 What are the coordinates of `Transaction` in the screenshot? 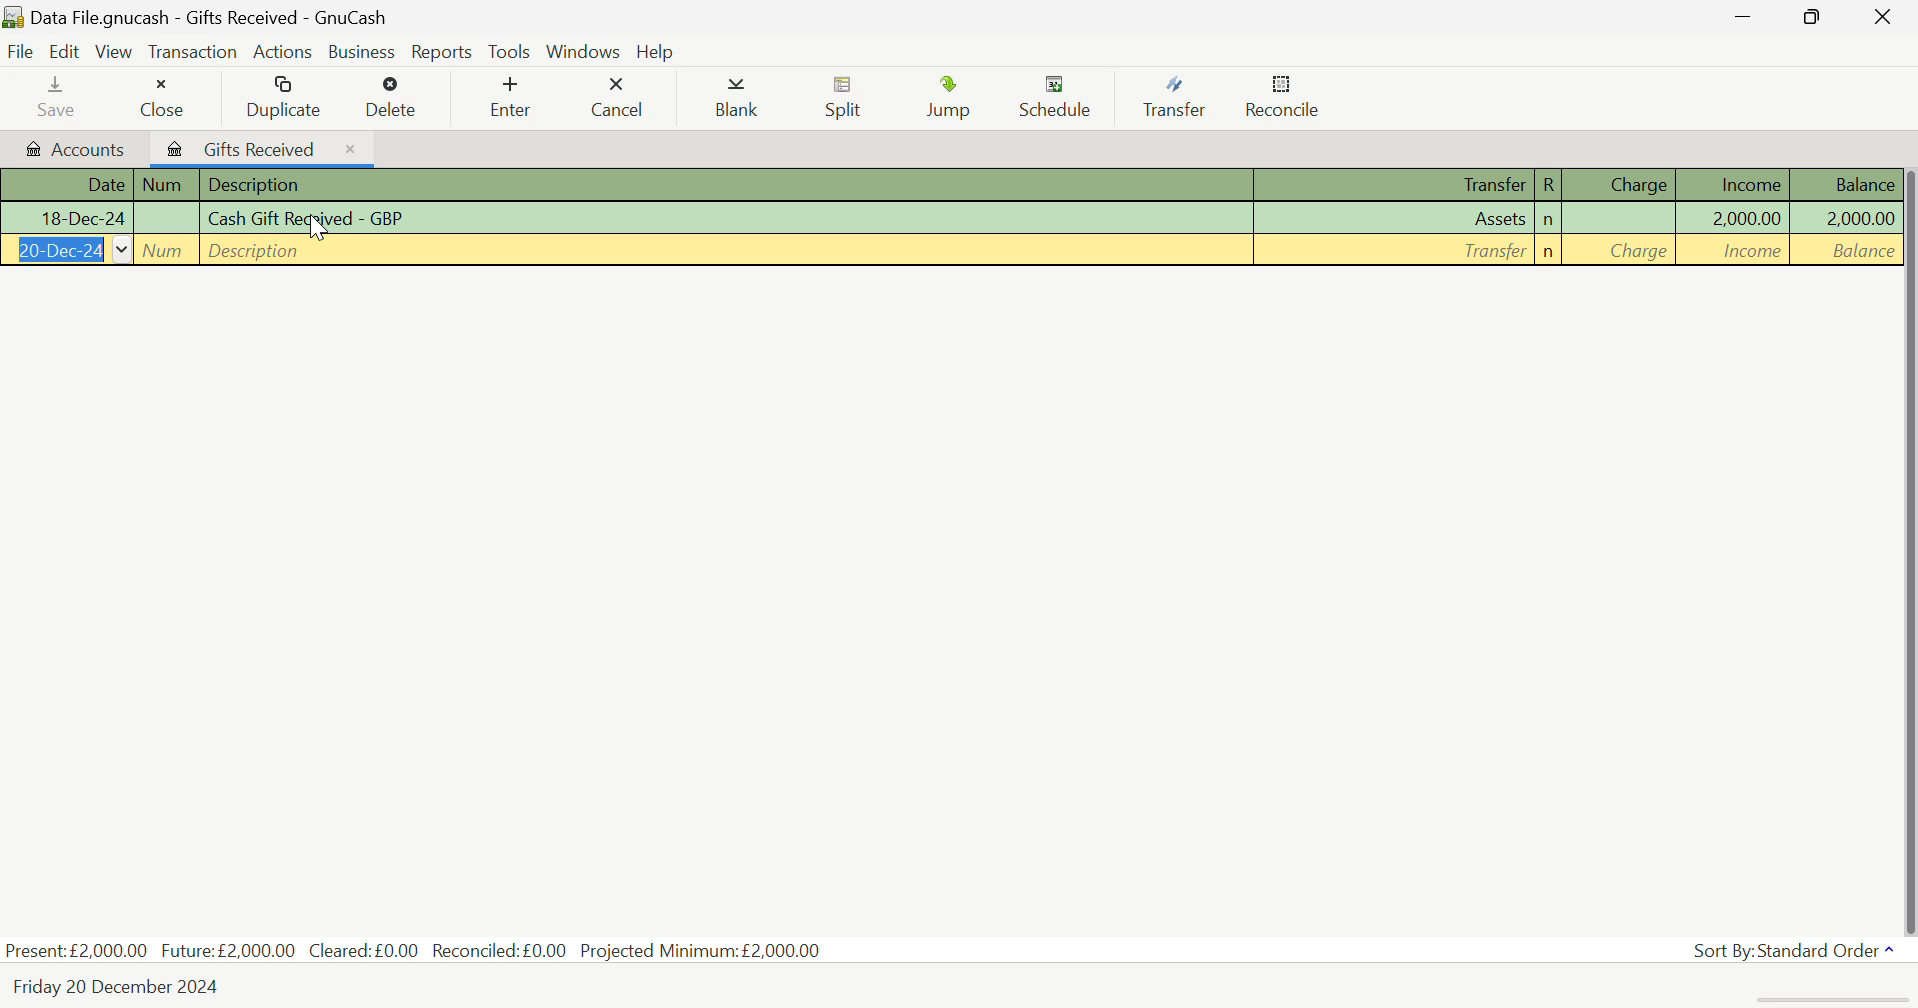 It's located at (191, 50).